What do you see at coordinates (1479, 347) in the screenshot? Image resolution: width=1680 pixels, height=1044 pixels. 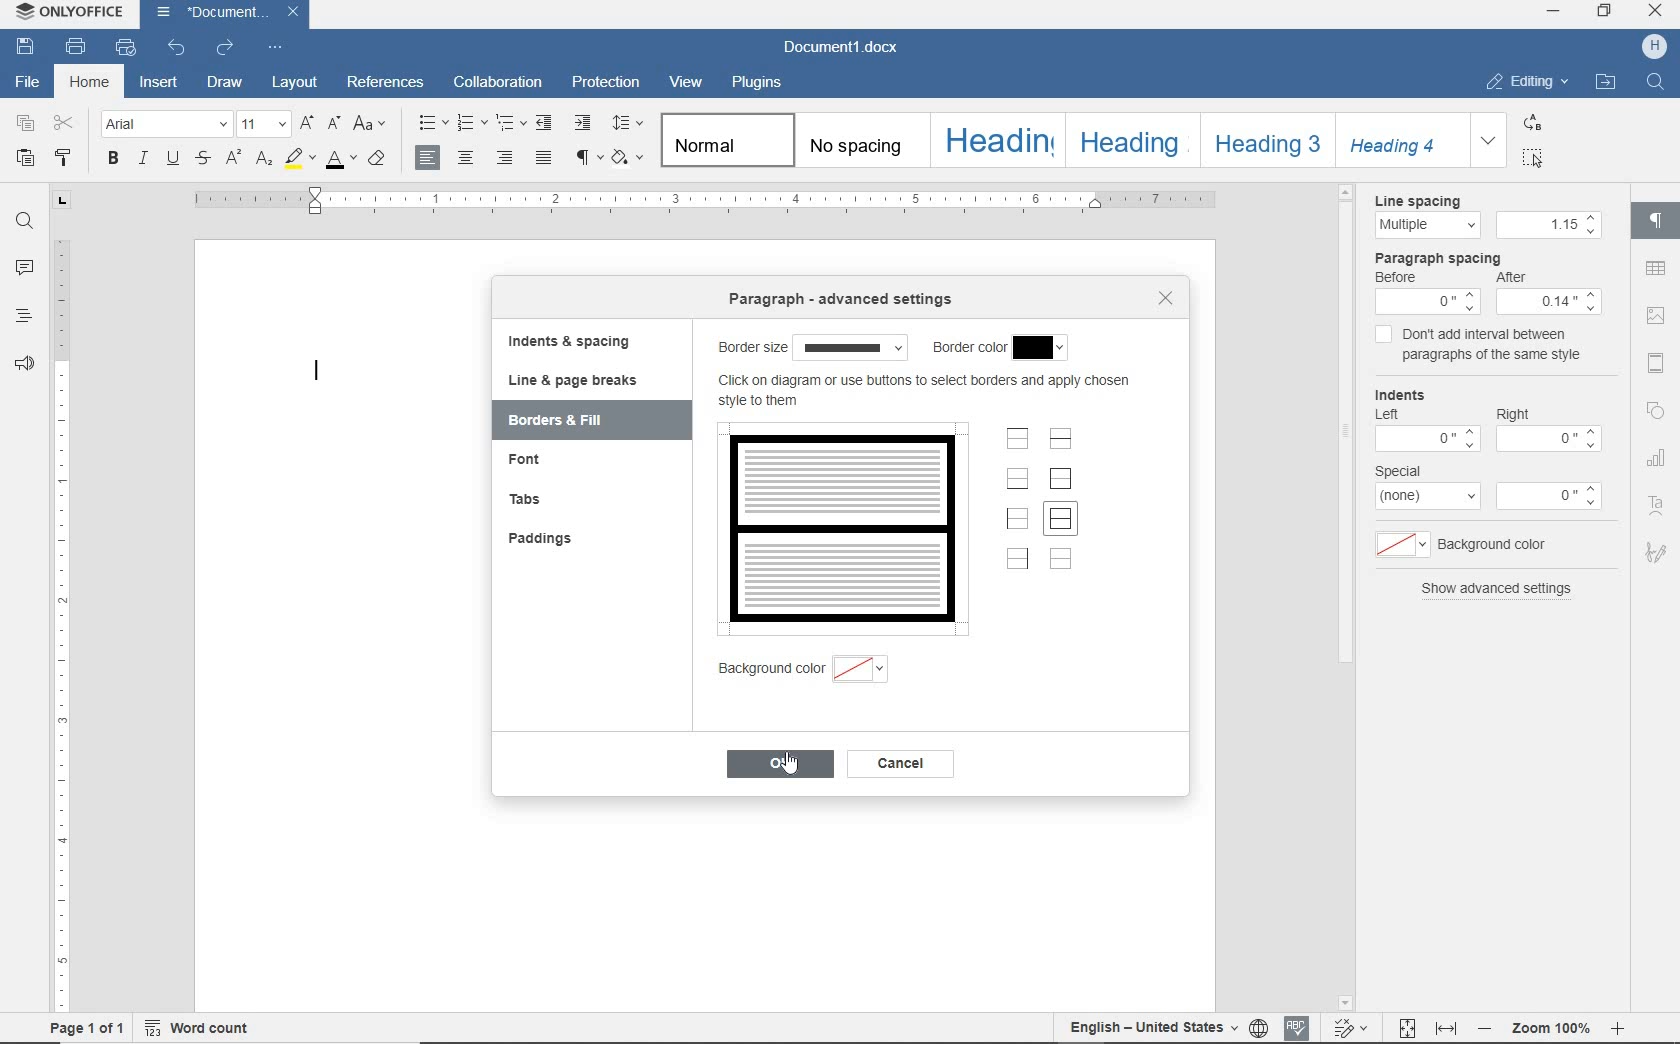 I see `don't add interval between paragraphs of the same style` at bounding box center [1479, 347].